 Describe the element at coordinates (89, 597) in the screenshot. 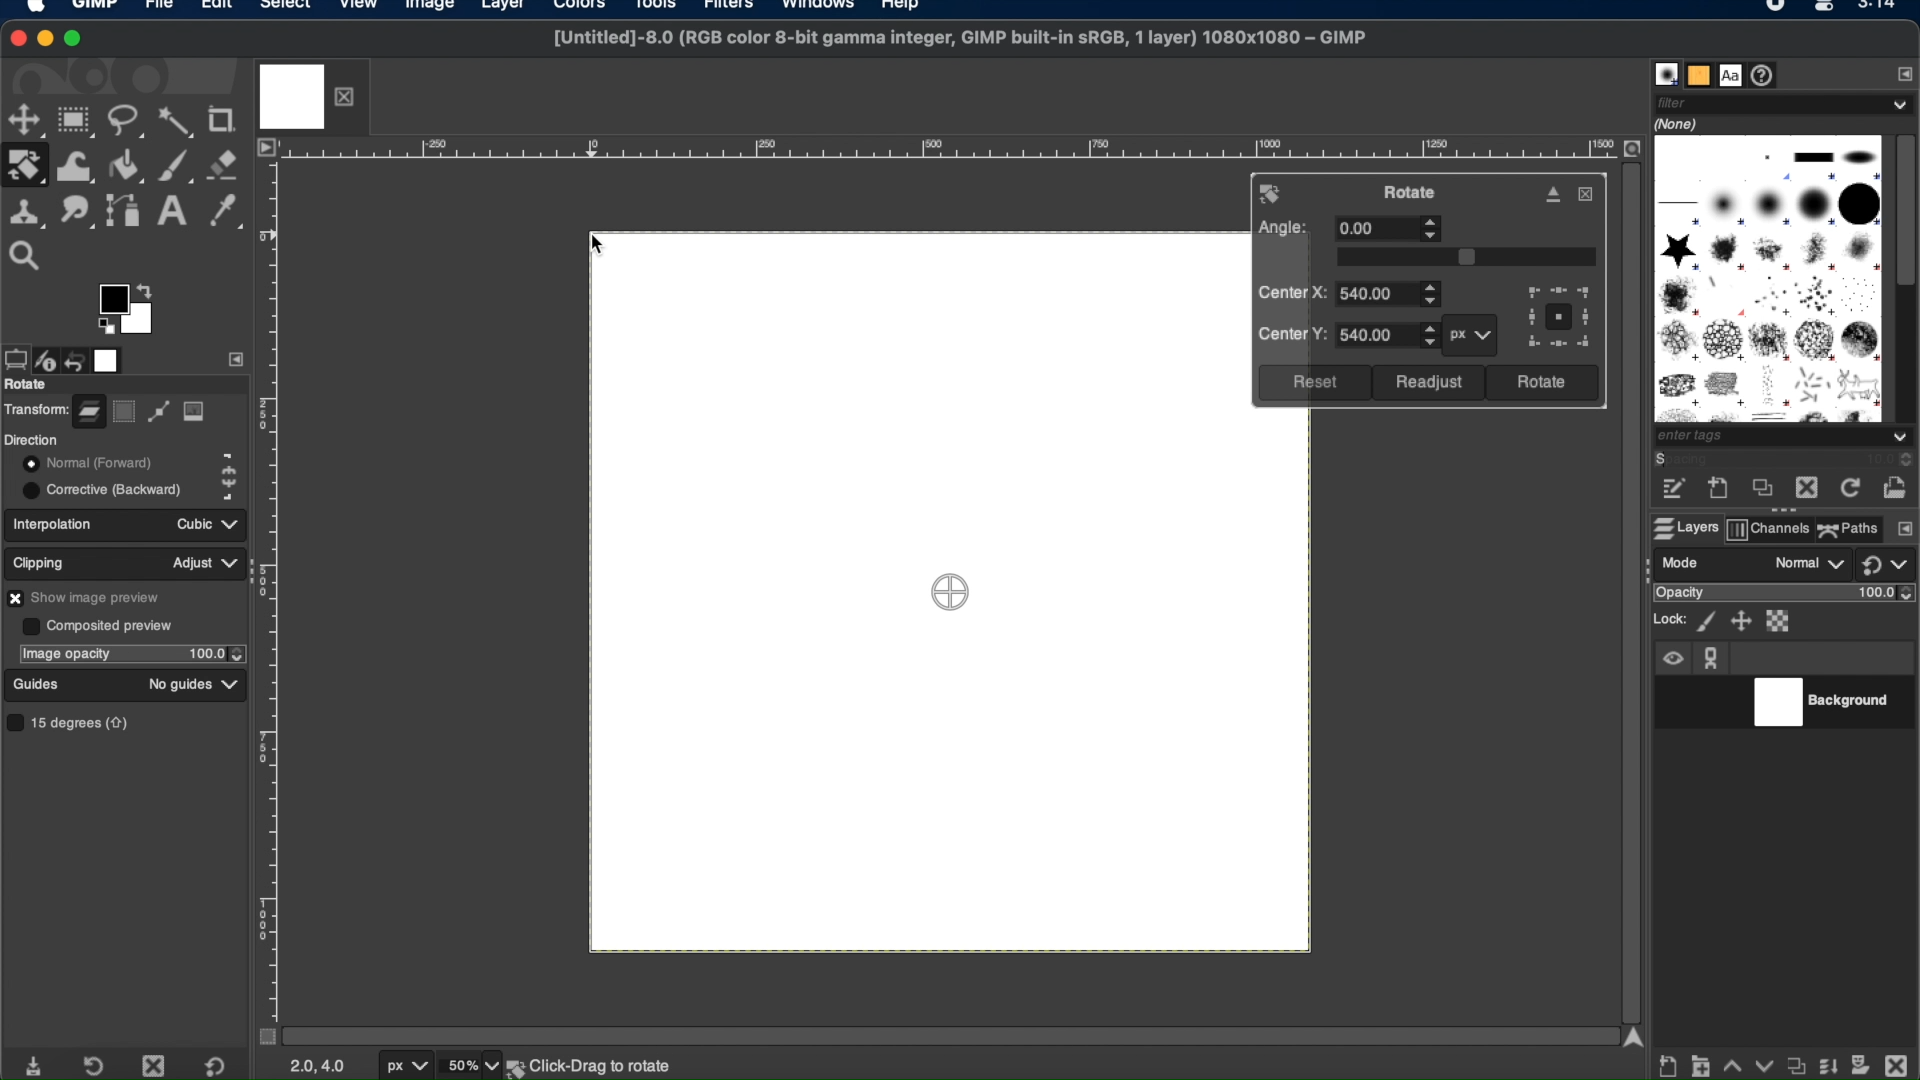

I see `show image preview` at that location.